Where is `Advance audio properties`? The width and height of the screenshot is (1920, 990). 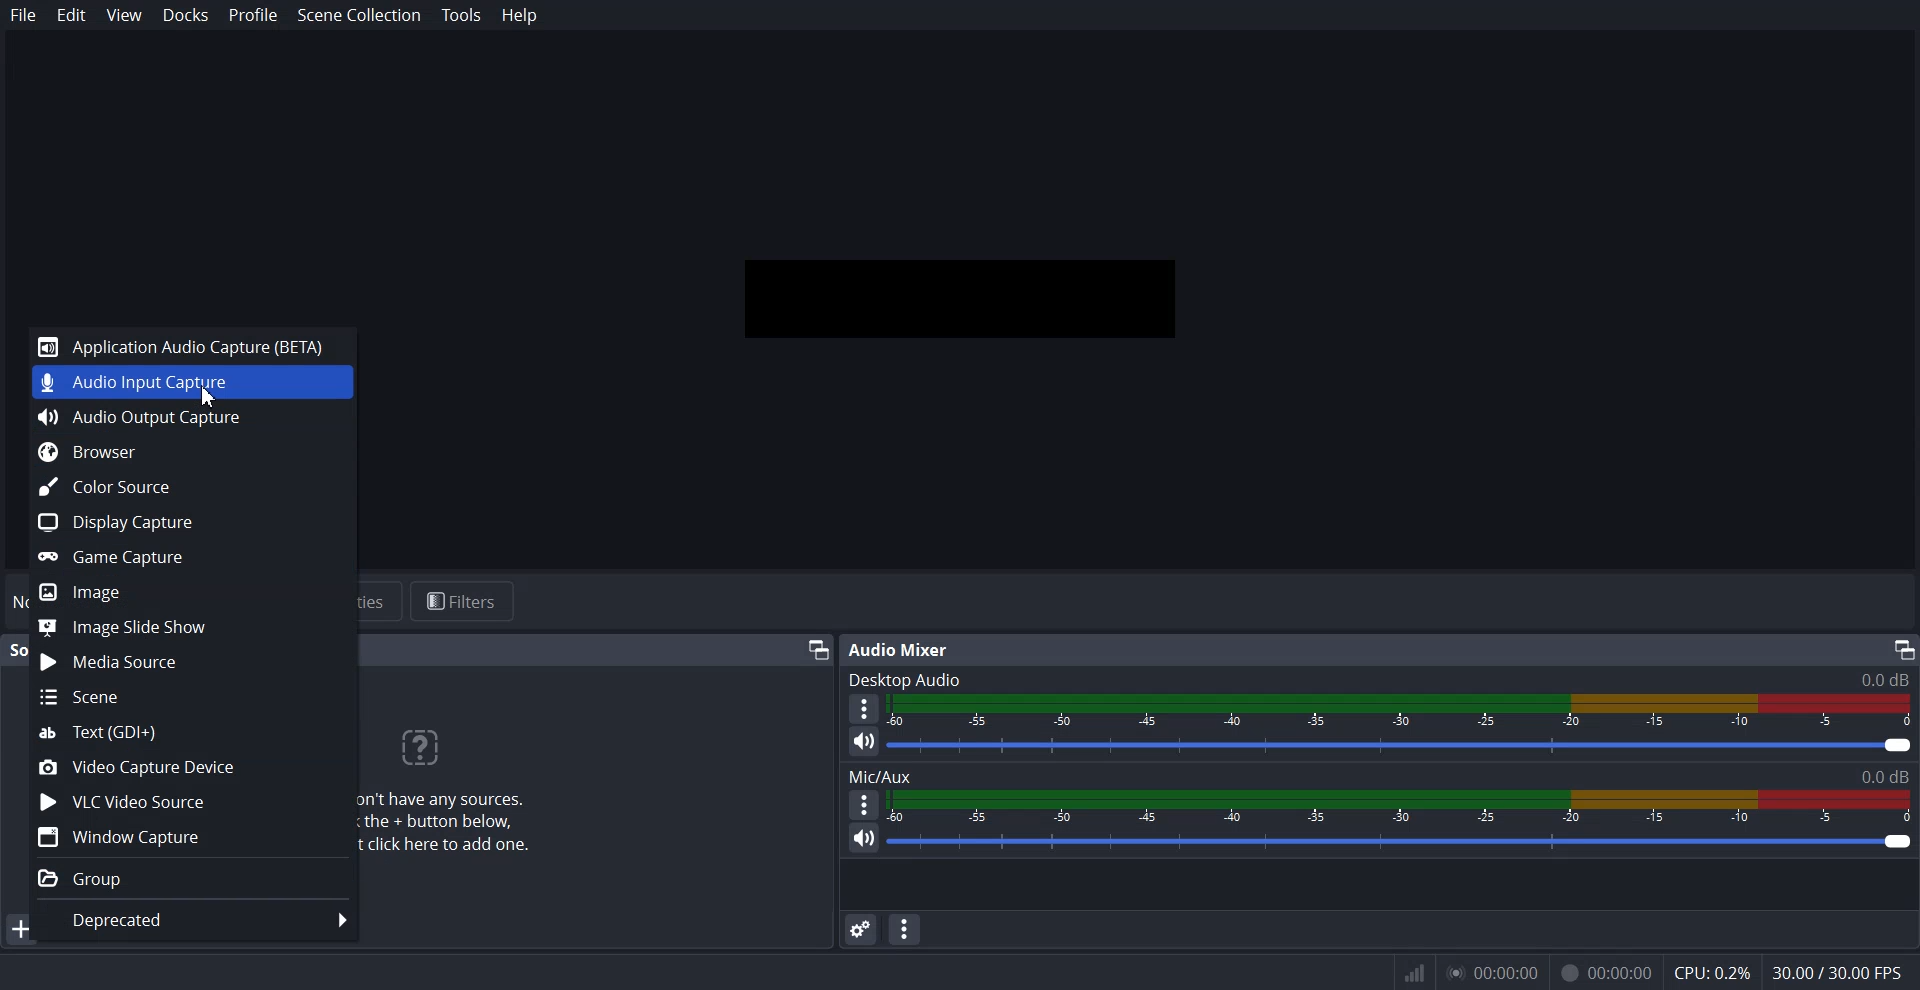
Advance audio properties is located at coordinates (860, 929).